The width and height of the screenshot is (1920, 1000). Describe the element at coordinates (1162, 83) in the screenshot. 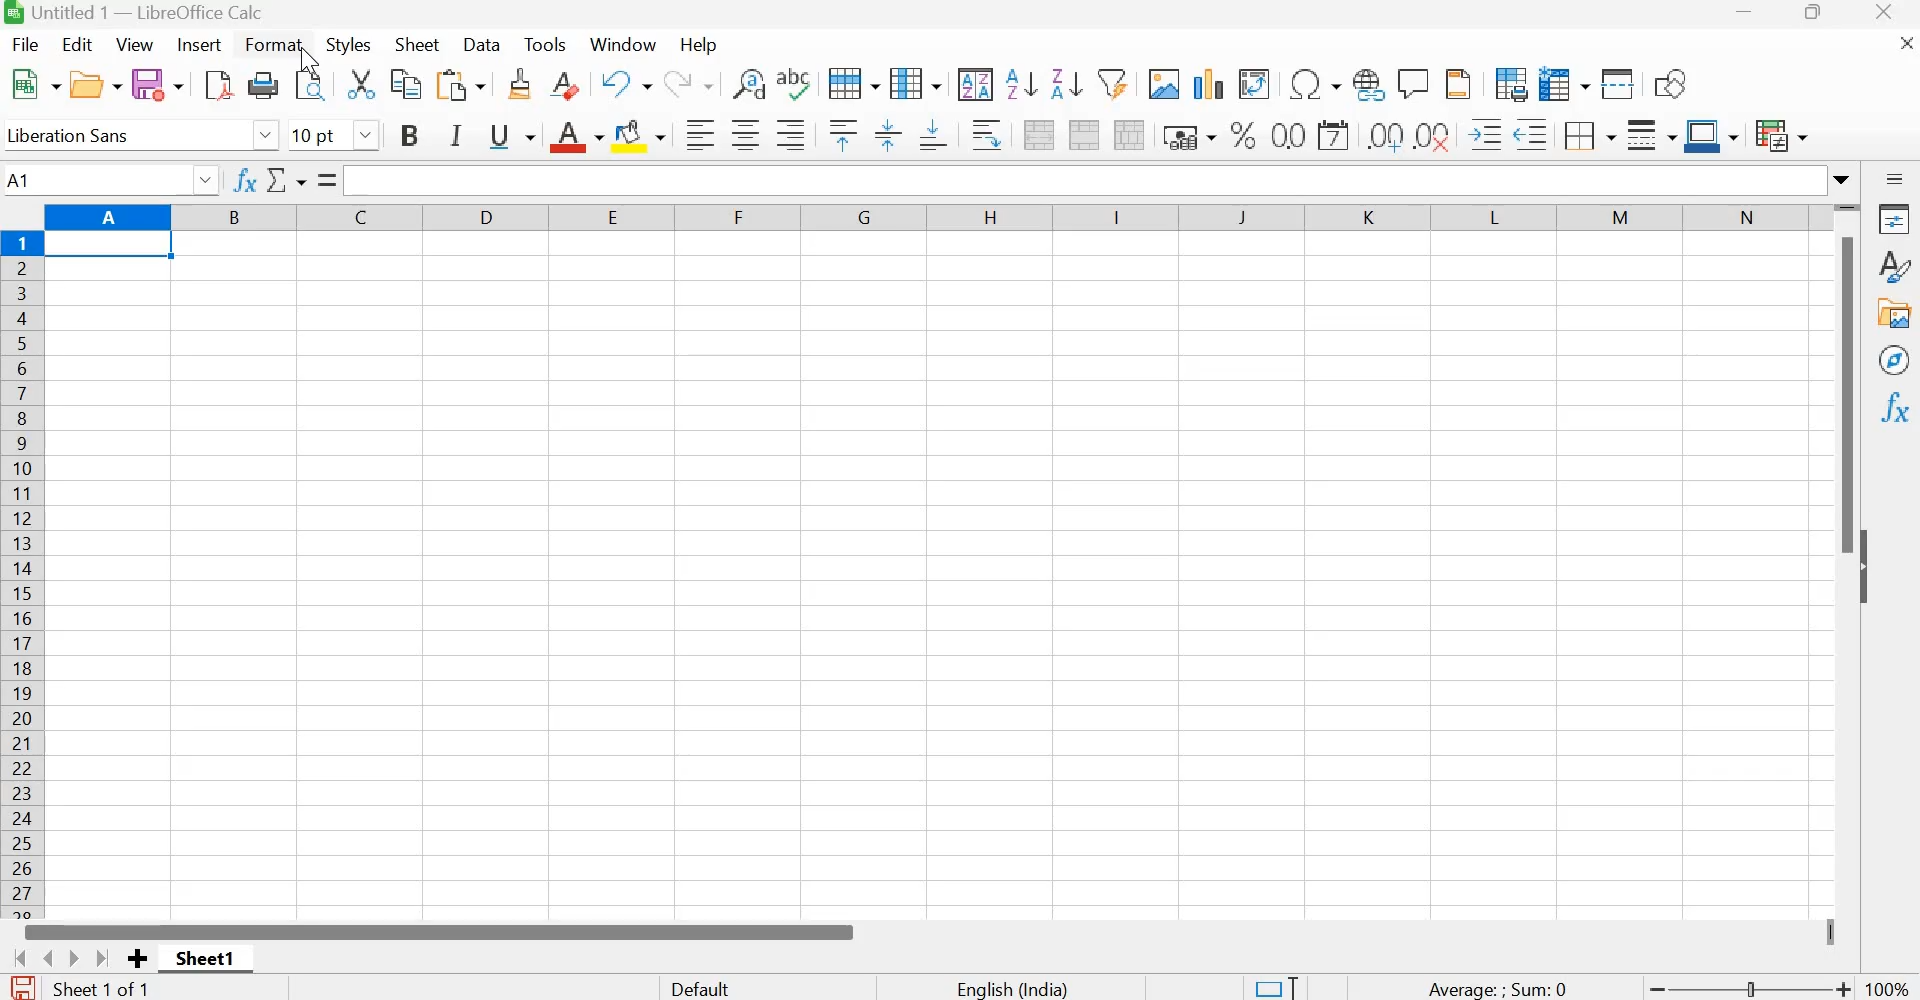

I see `Insert image` at that location.